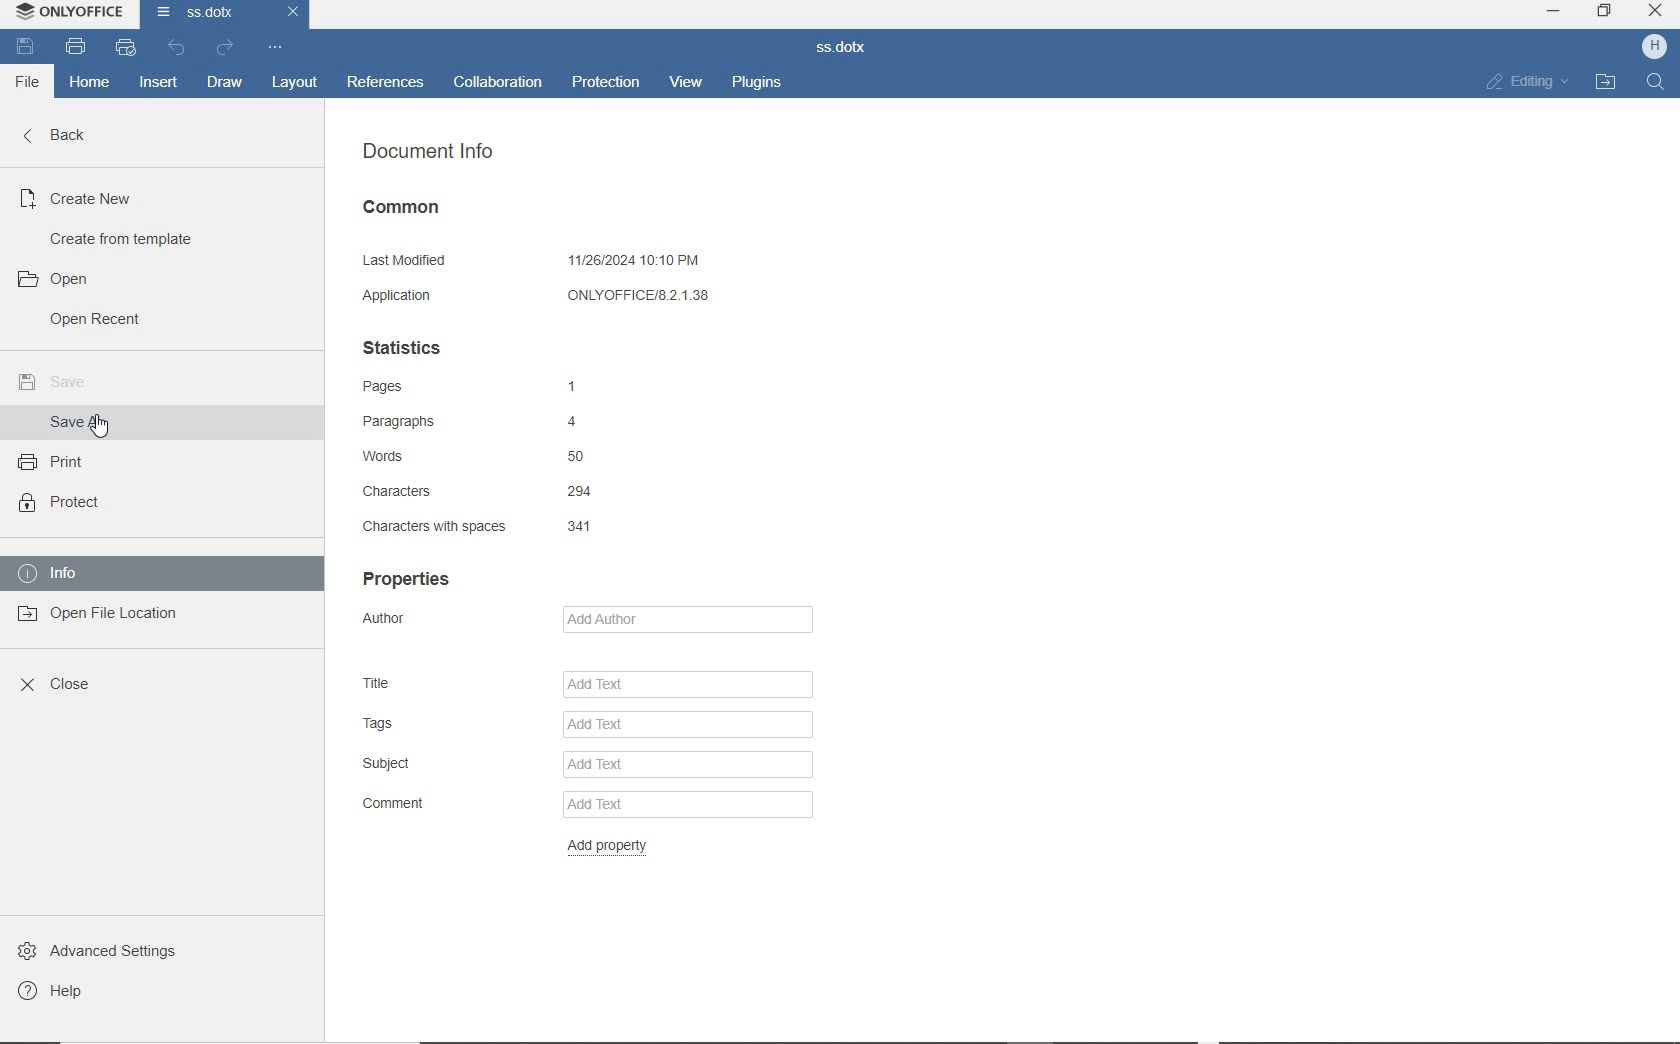 The width and height of the screenshot is (1680, 1044). I want to click on COMMON, so click(402, 208).